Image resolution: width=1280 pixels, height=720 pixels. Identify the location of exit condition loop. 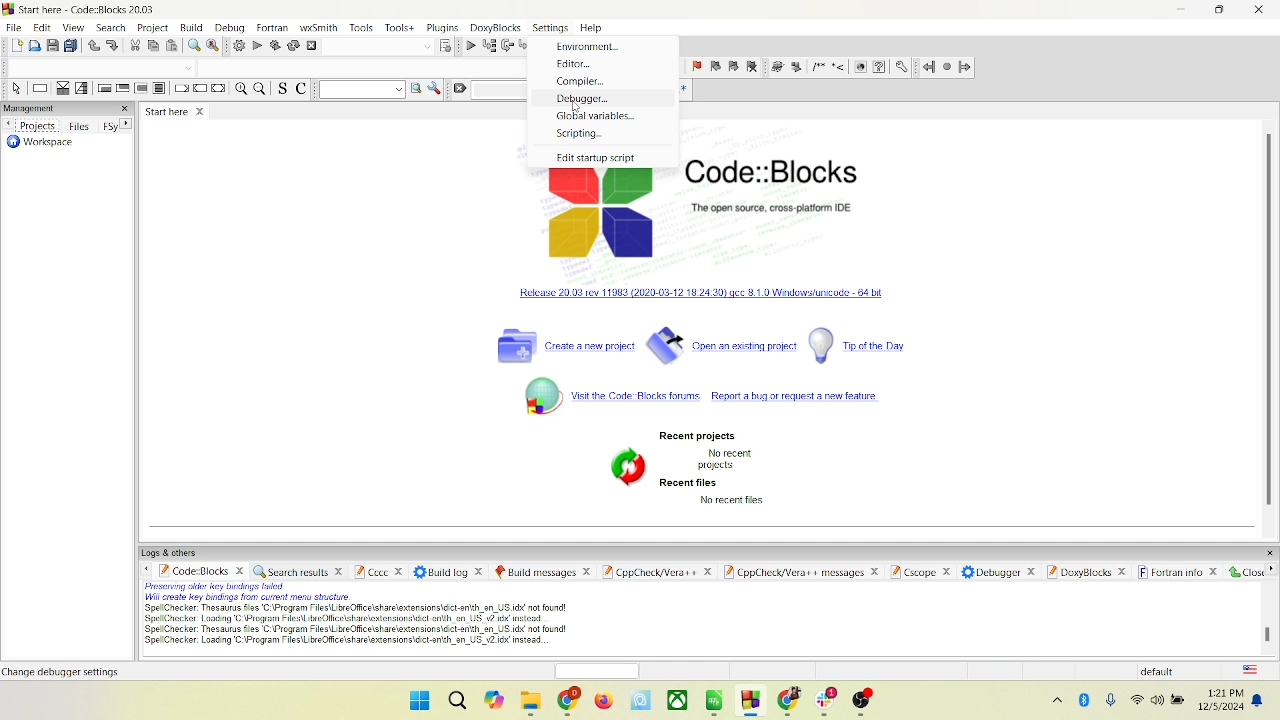
(124, 88).